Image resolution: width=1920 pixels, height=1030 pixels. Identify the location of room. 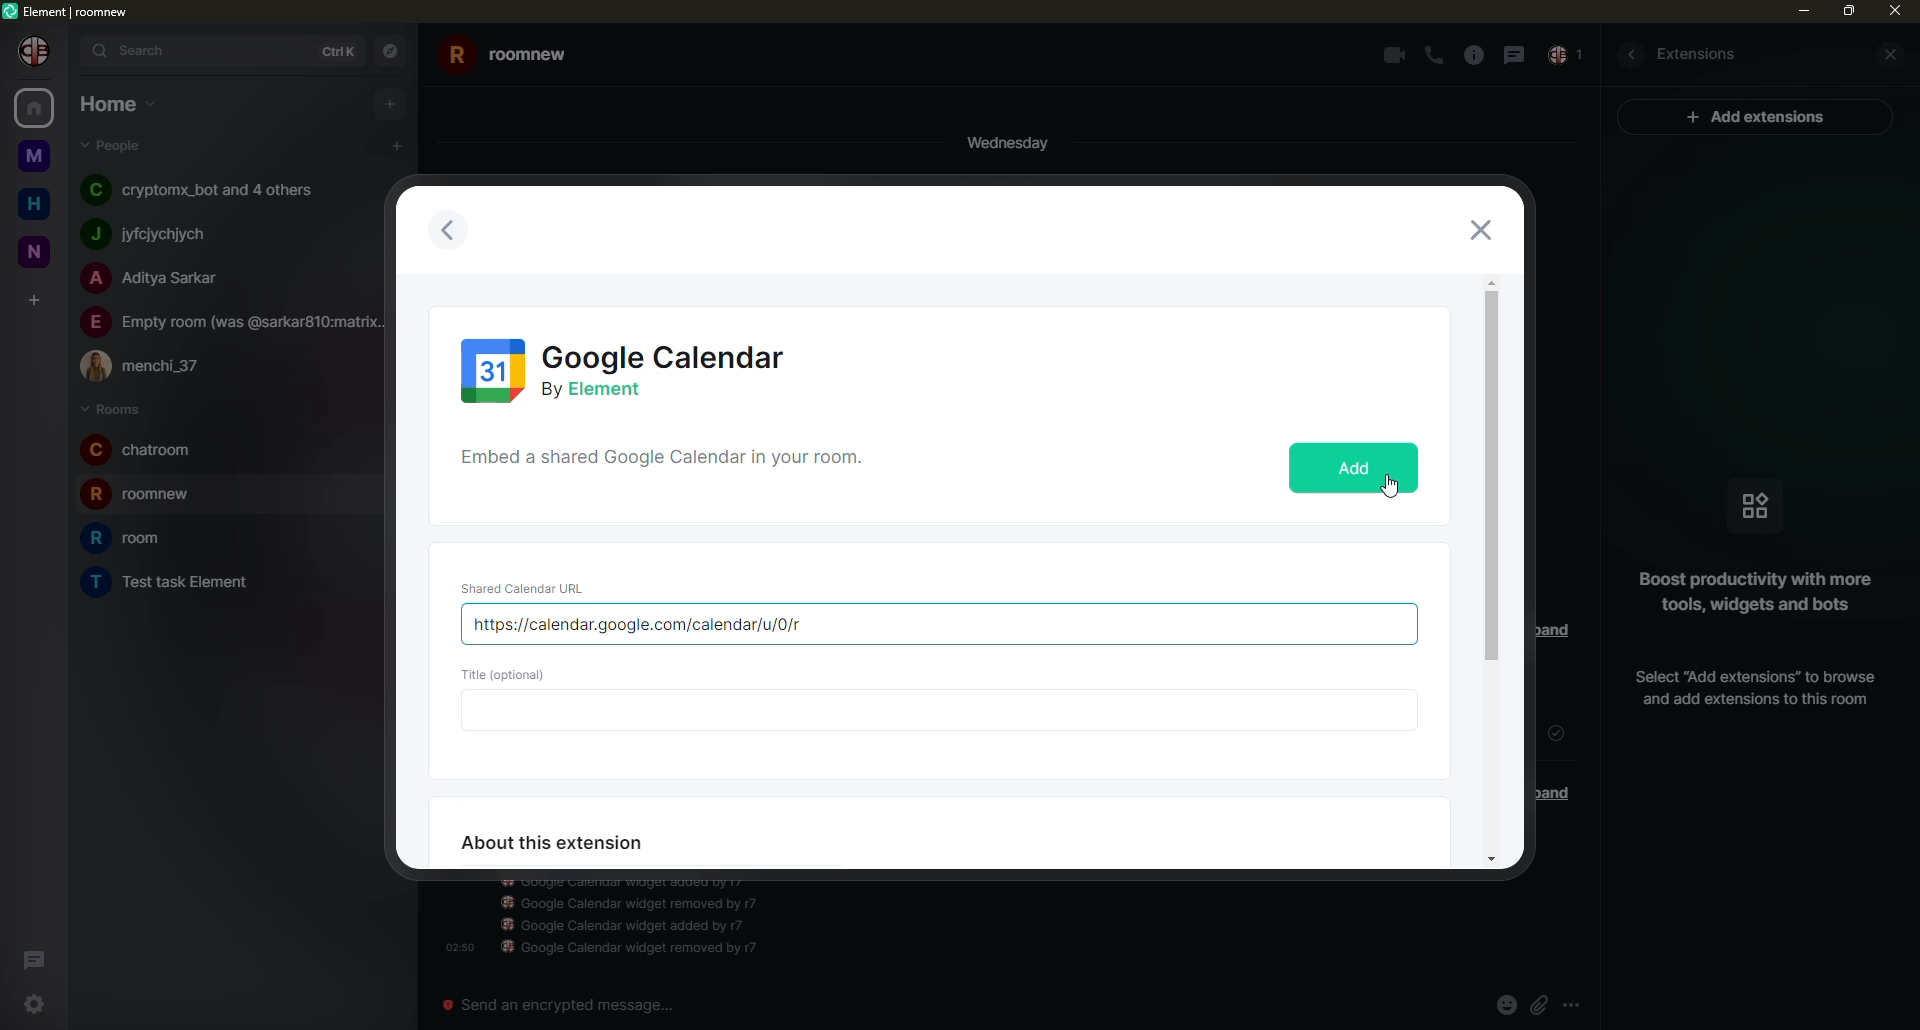
(38, 251).